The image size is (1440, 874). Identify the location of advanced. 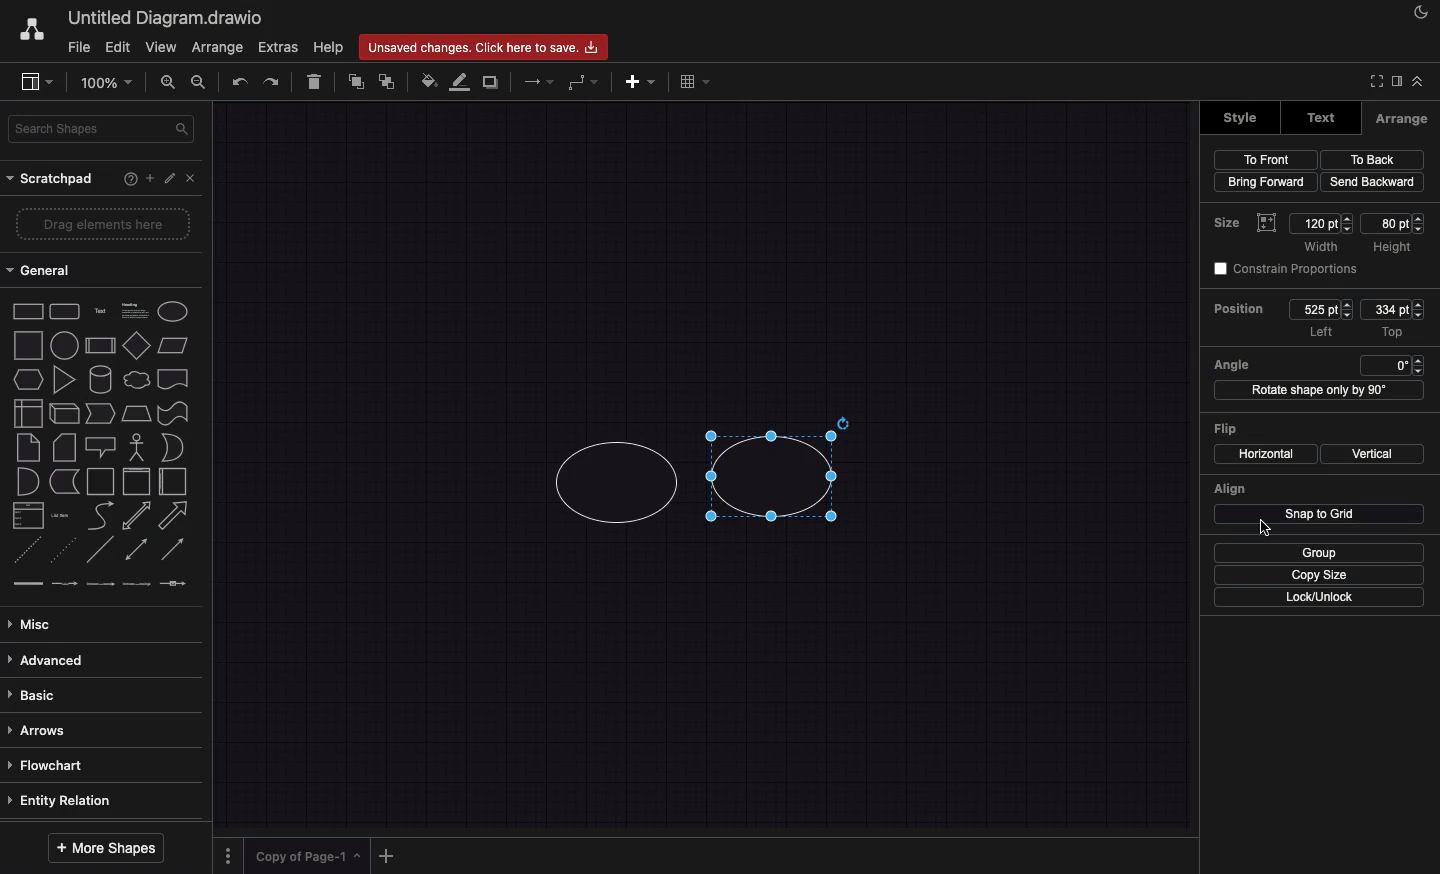
(98, 659).